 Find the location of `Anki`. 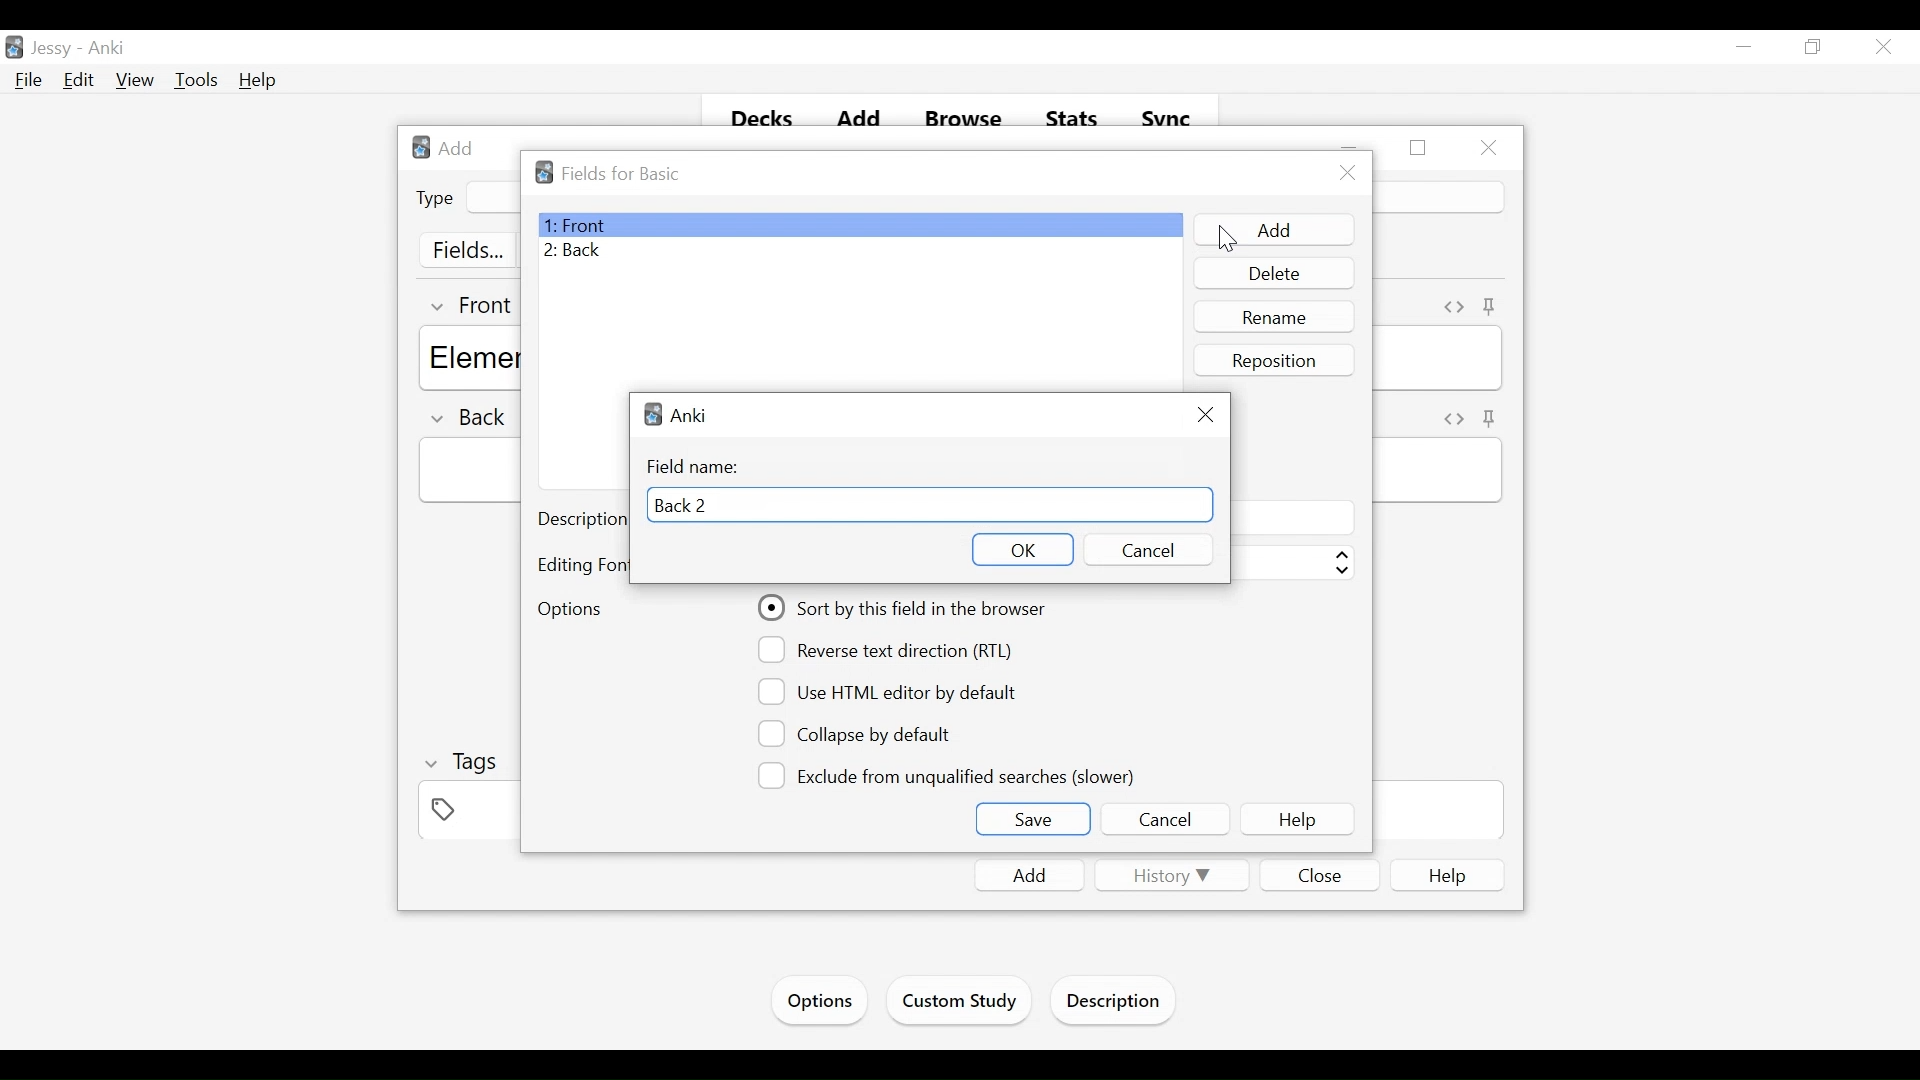

Anki is located at coordinates (107, 49).